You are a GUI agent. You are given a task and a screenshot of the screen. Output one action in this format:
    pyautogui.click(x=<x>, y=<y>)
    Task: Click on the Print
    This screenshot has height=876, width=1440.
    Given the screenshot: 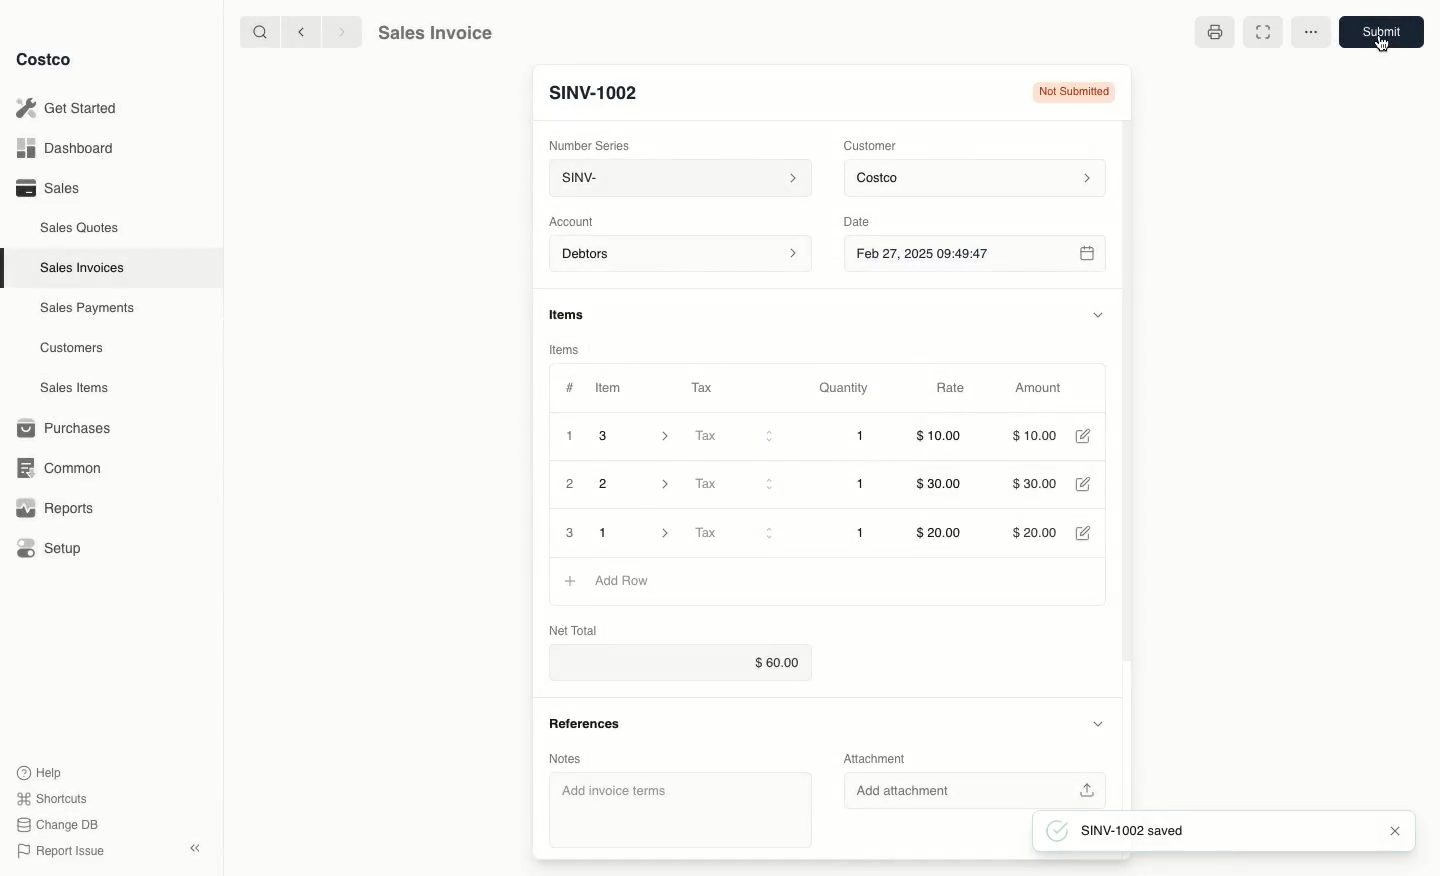 What is the action you would take?
    pyautogui.click(x=1214, y=36)
    